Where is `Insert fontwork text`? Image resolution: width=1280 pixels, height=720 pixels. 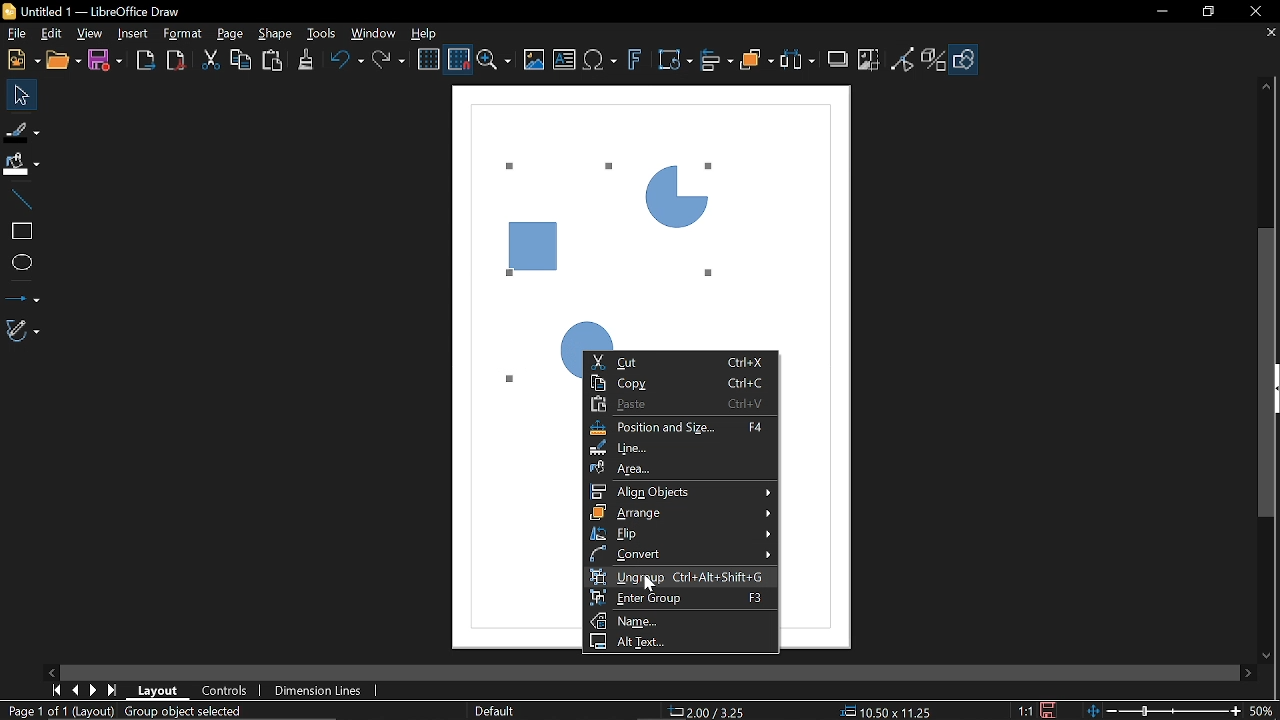 Insert fontwork text is located at coordinates (637, 60).